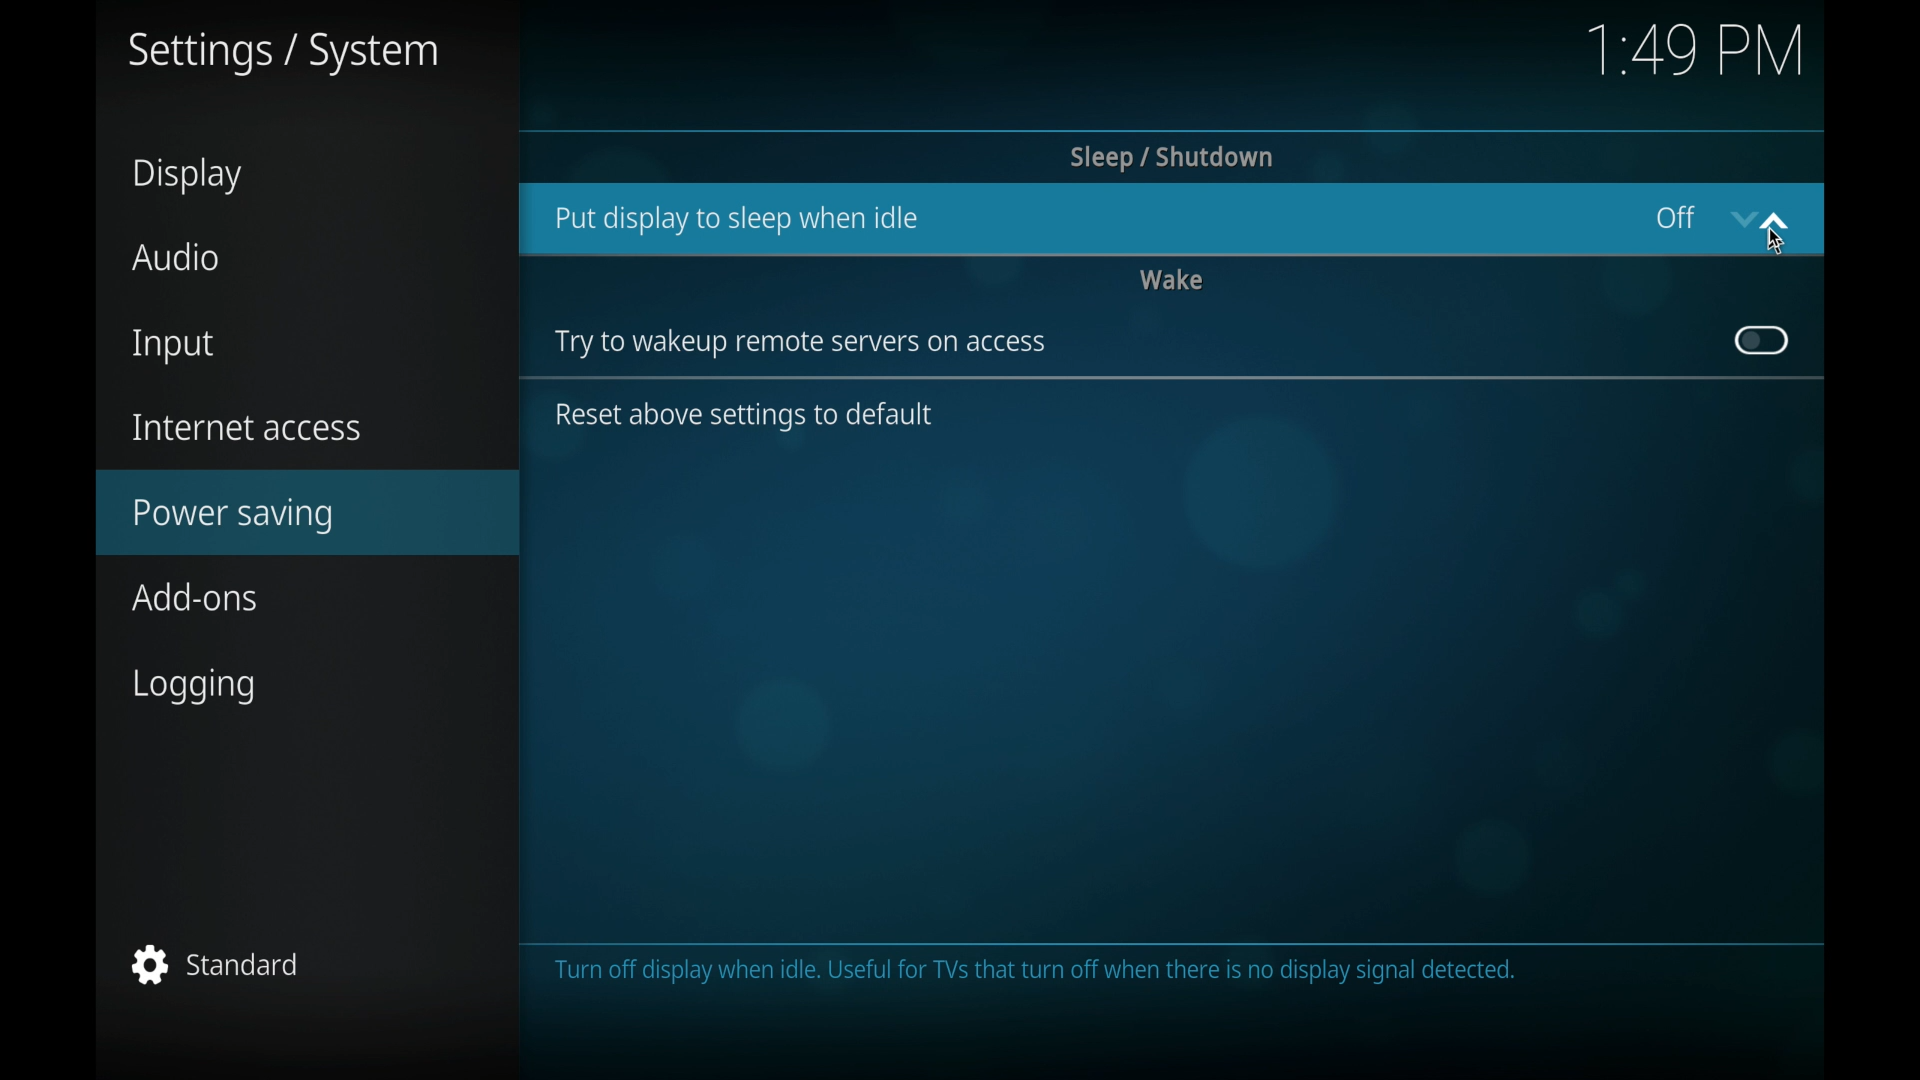  I want to click on time, so click(1694, 49).